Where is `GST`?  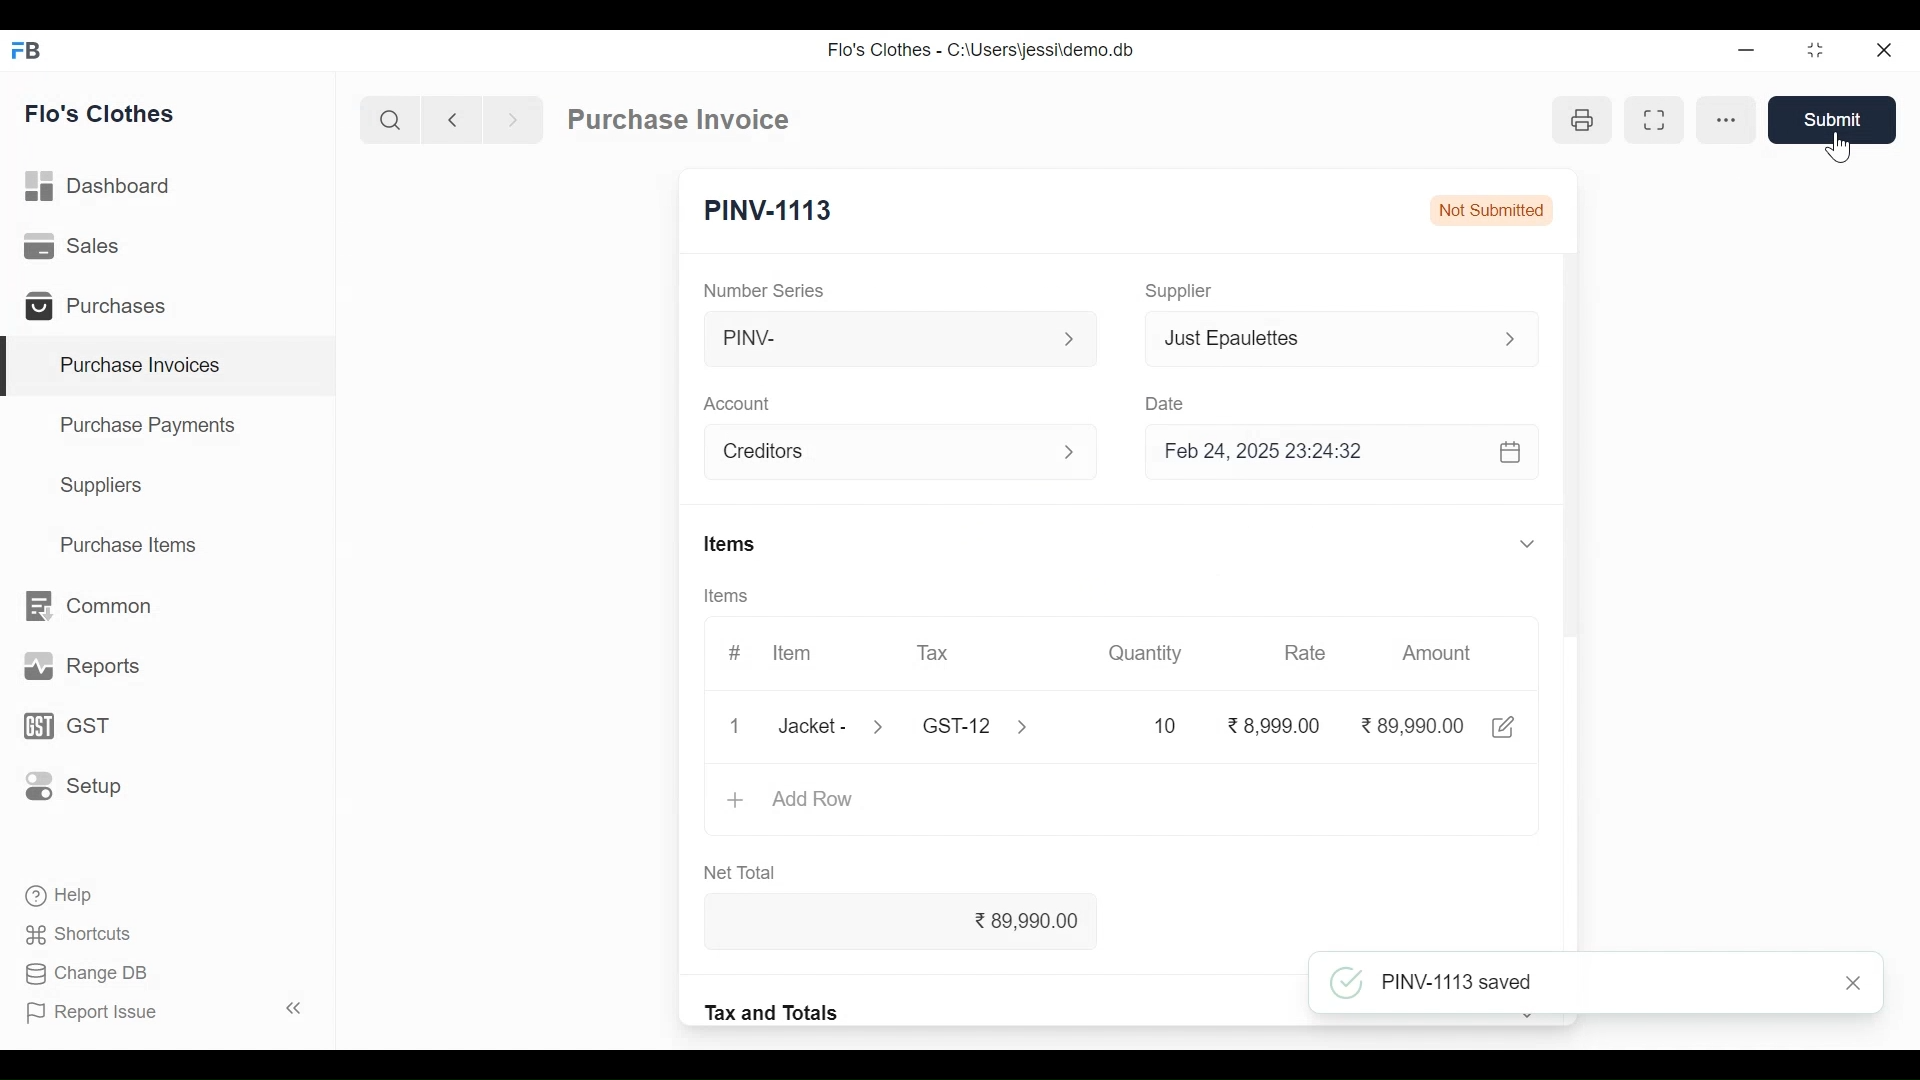 GST is located at coordinates (66, 726).